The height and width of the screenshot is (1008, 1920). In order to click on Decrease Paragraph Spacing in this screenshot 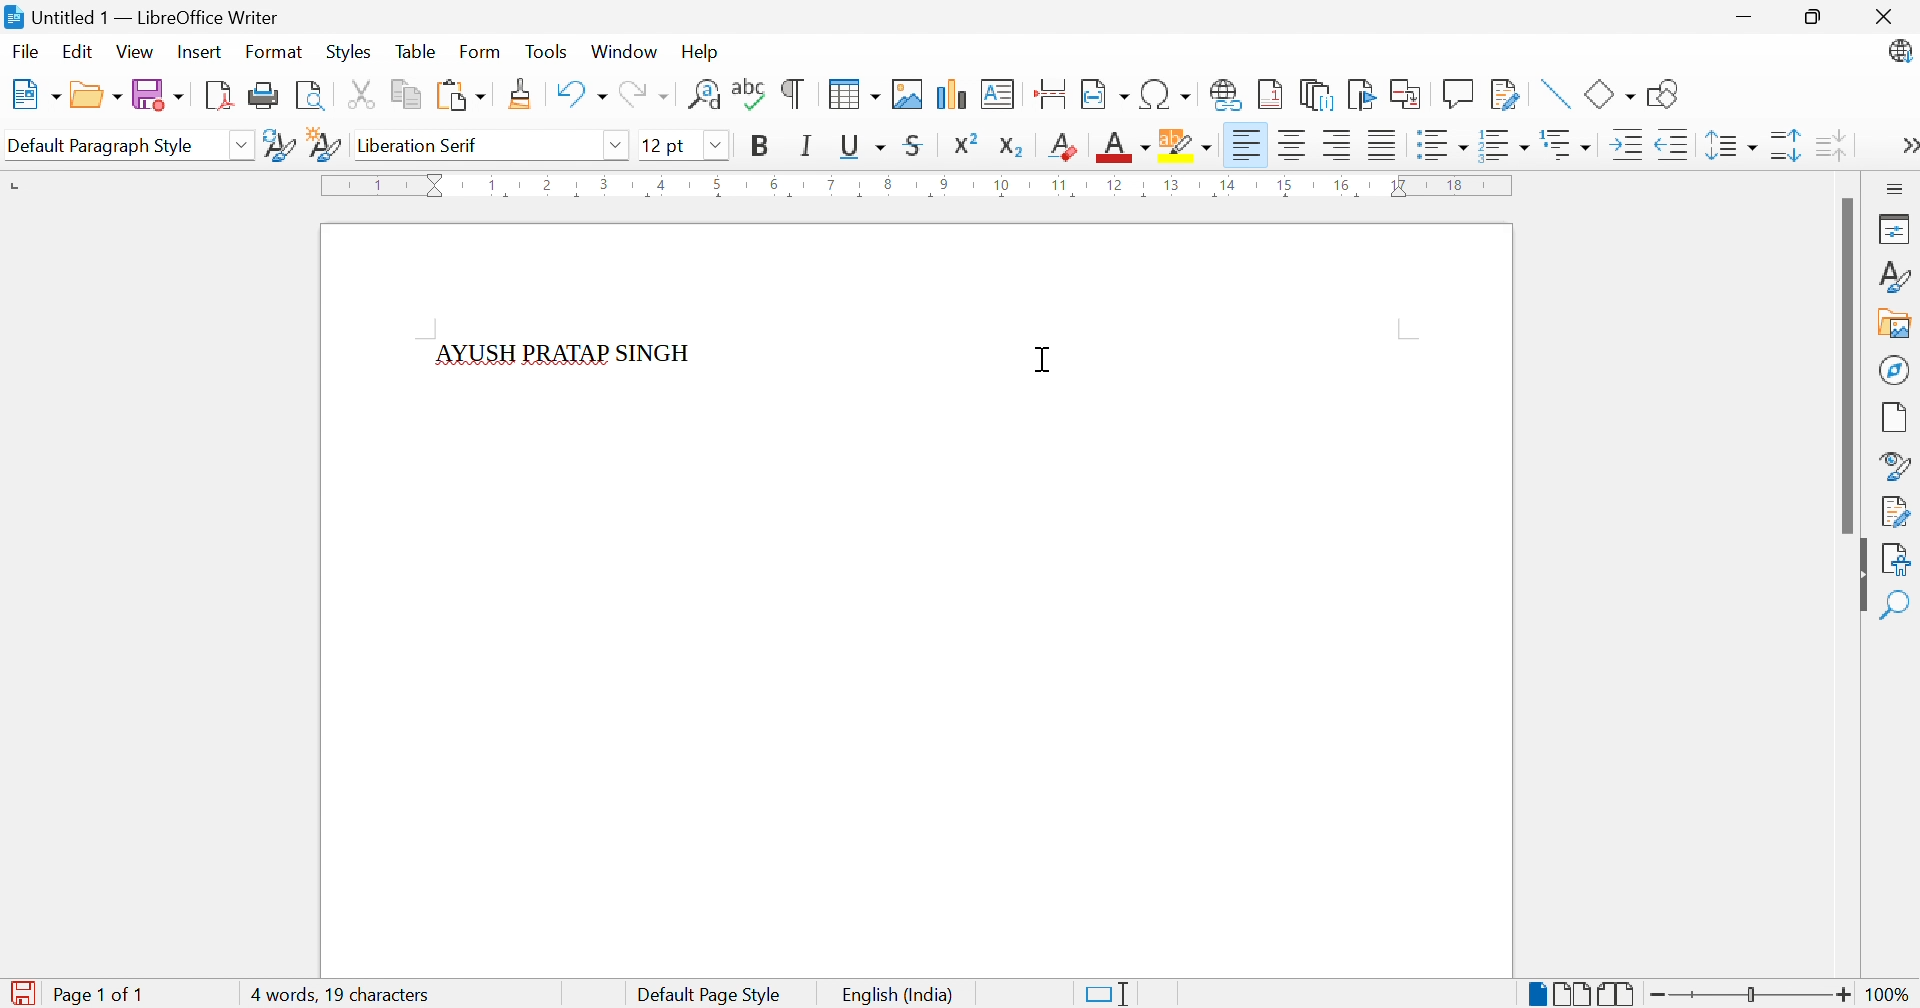, I will do `click(1829, 143)`.